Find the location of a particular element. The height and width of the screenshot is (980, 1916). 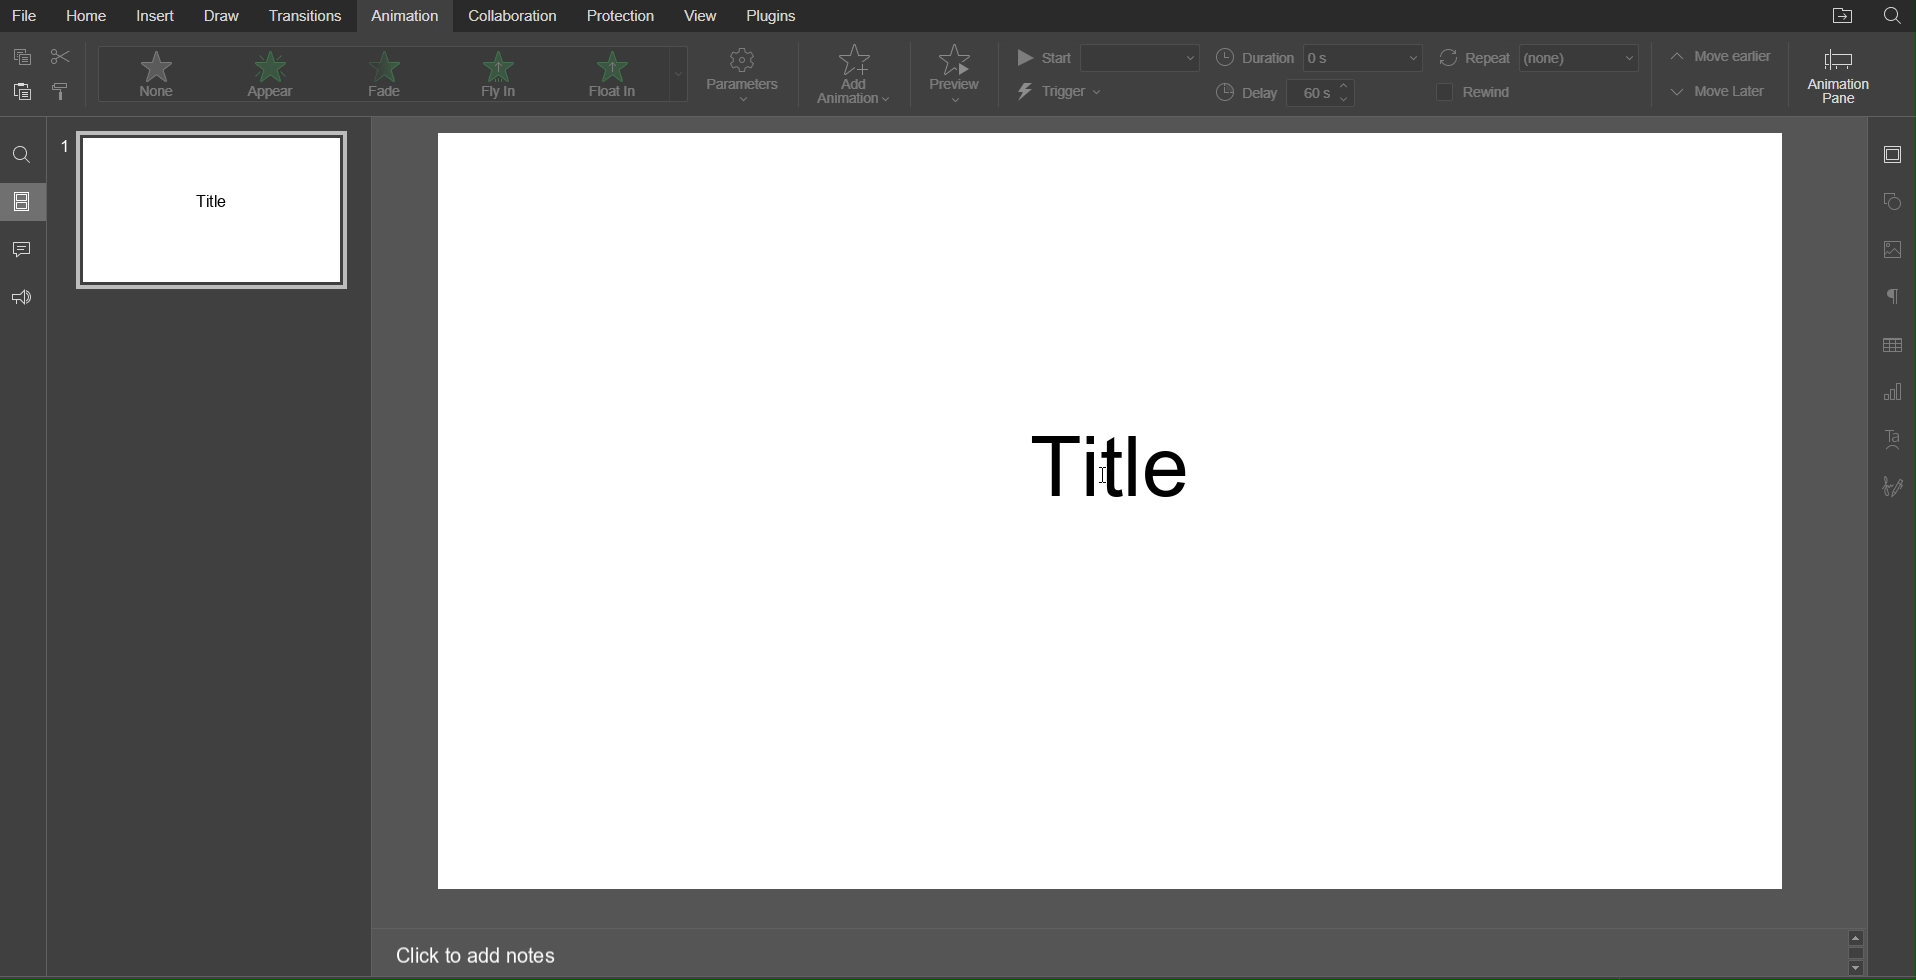

Delay is located at coordinates (1291, 92).